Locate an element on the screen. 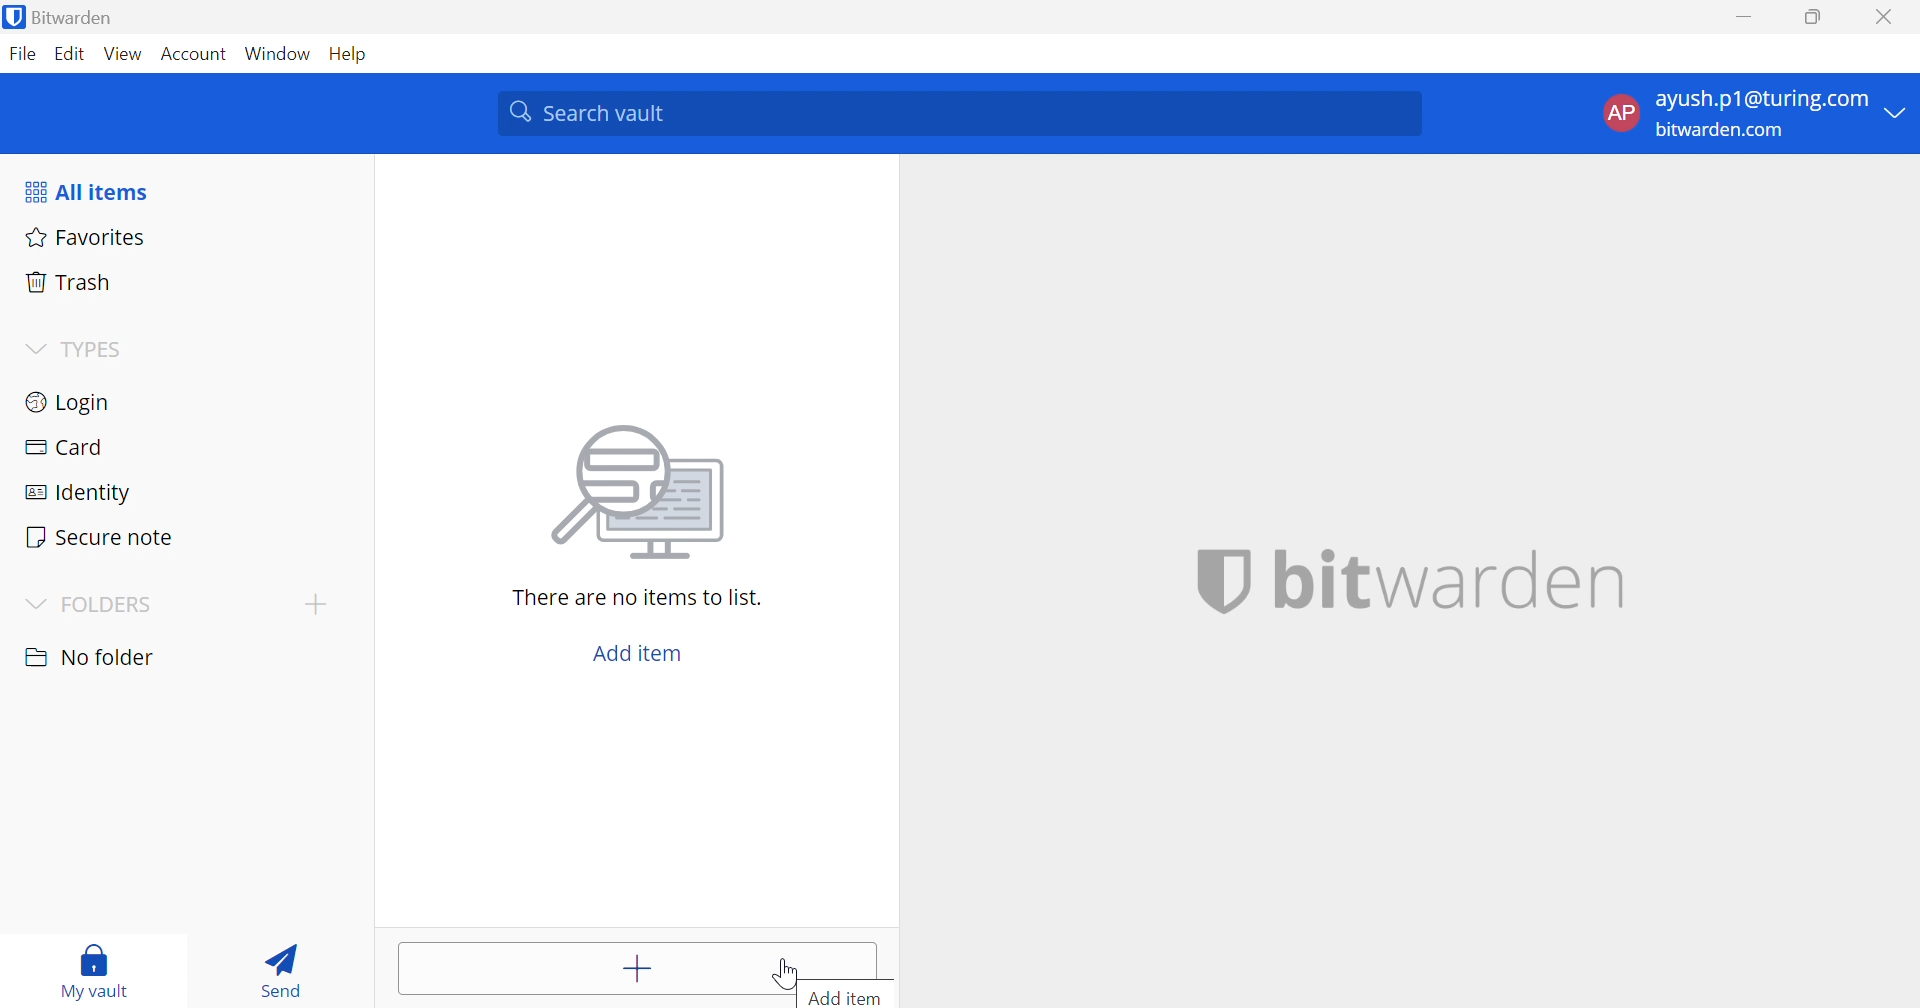 Image resolution: width=1920 pixels, height=1008 pixels. bitwarden.com is located at coordinates (1724, 131).